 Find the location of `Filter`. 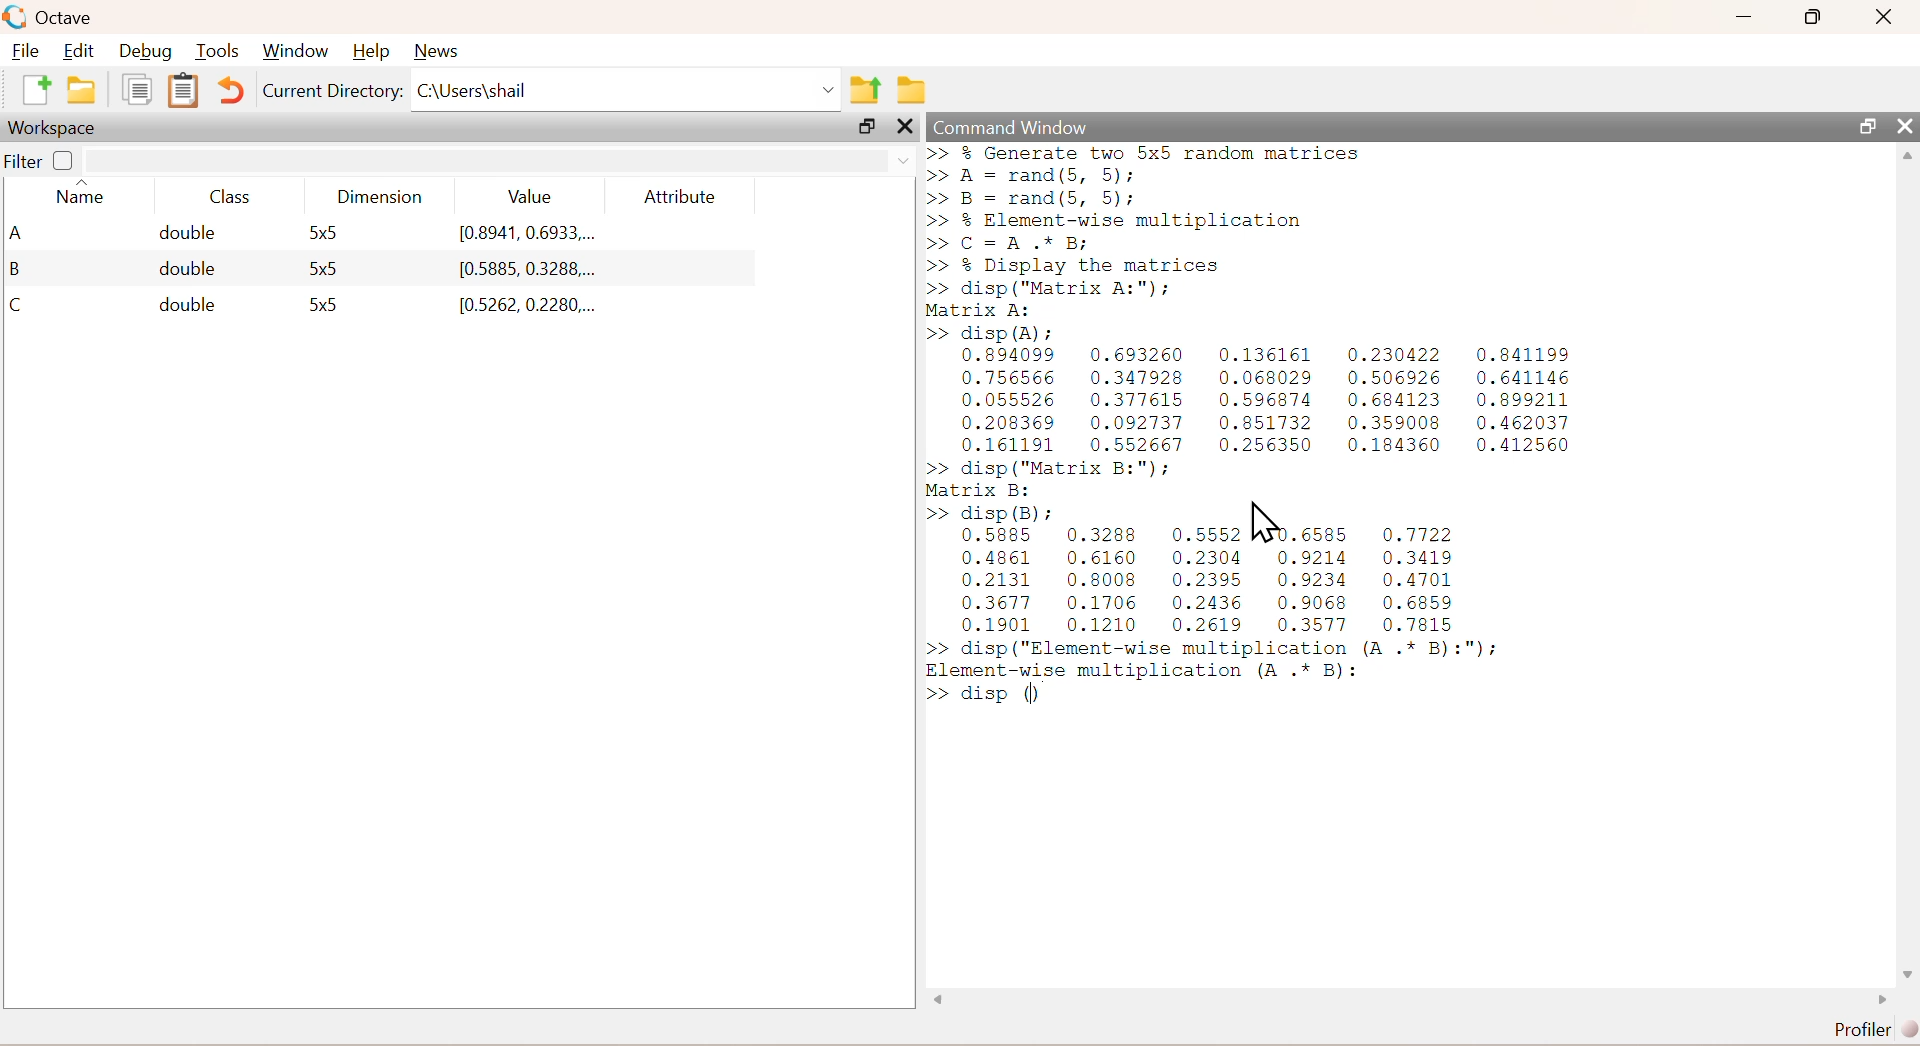

Filter is located at coordinates (46, 160).